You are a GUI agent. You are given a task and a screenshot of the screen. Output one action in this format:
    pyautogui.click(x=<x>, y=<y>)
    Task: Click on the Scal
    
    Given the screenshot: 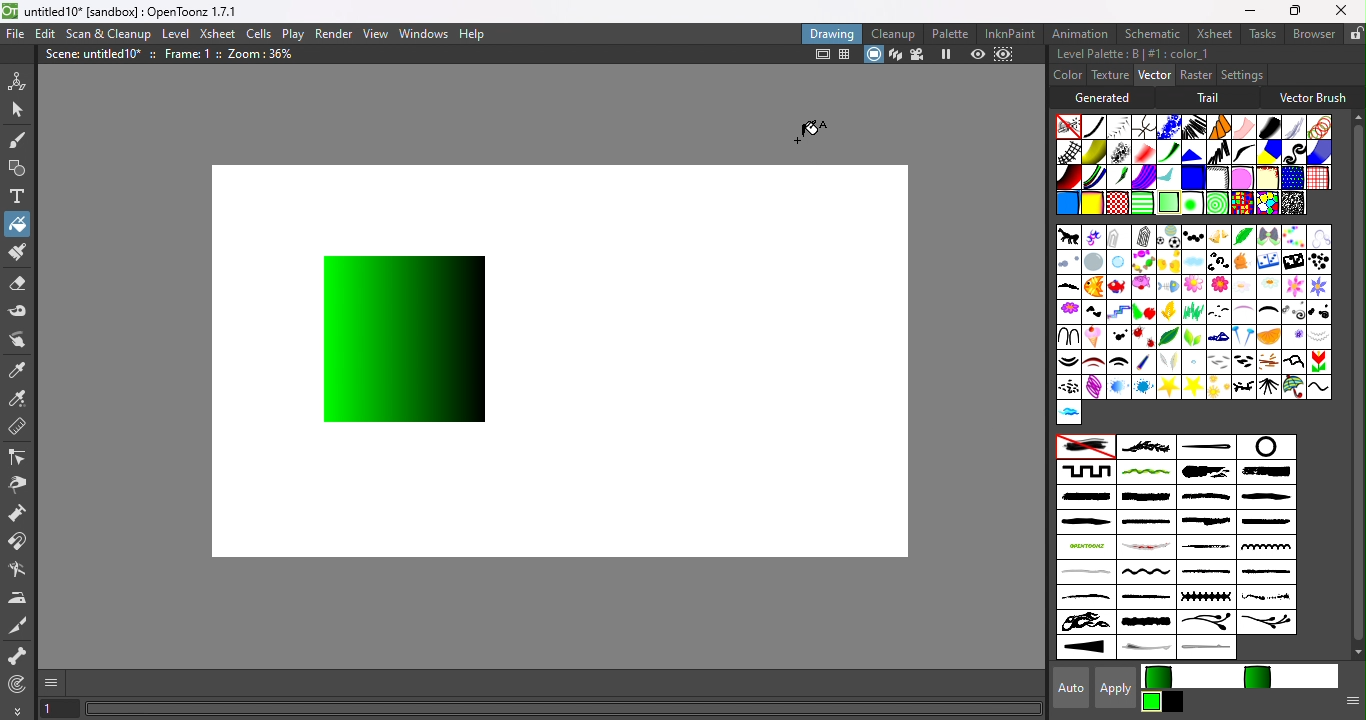 What is the action you would take?
    pyautogui.click(x=1294, y=360)
    